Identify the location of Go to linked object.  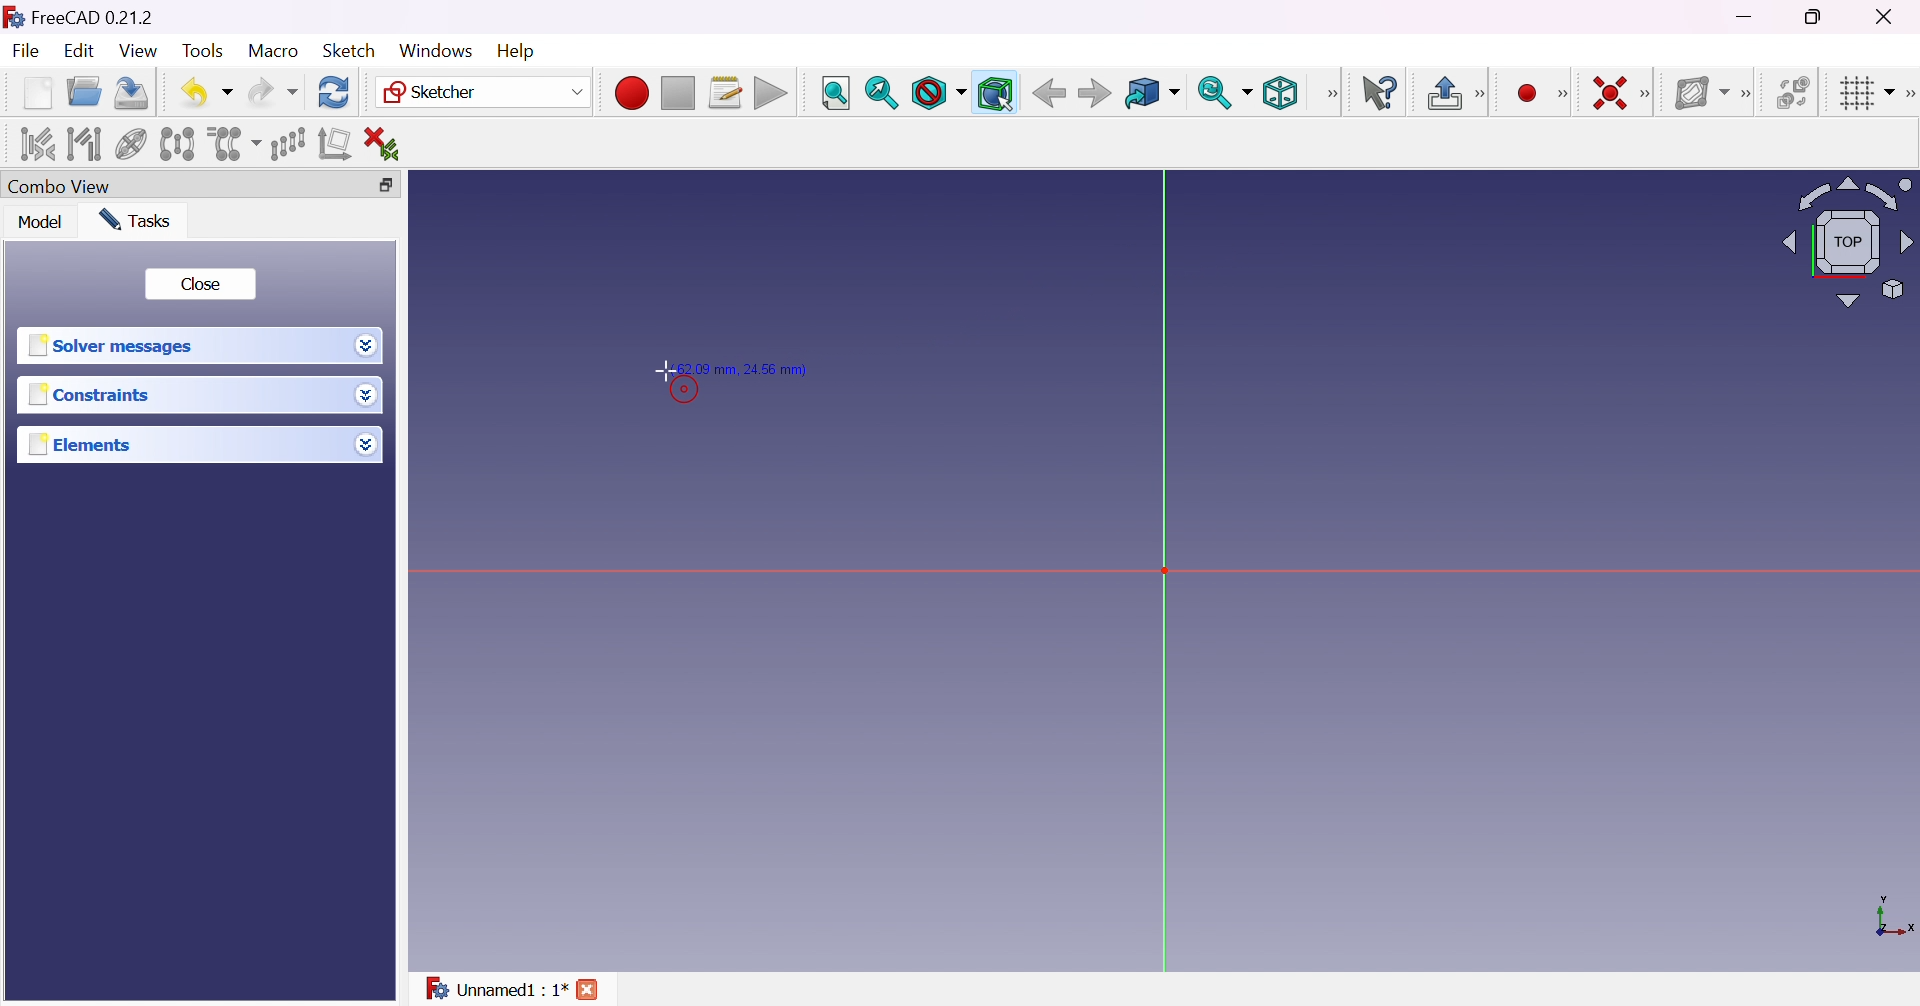
(1151, 94).